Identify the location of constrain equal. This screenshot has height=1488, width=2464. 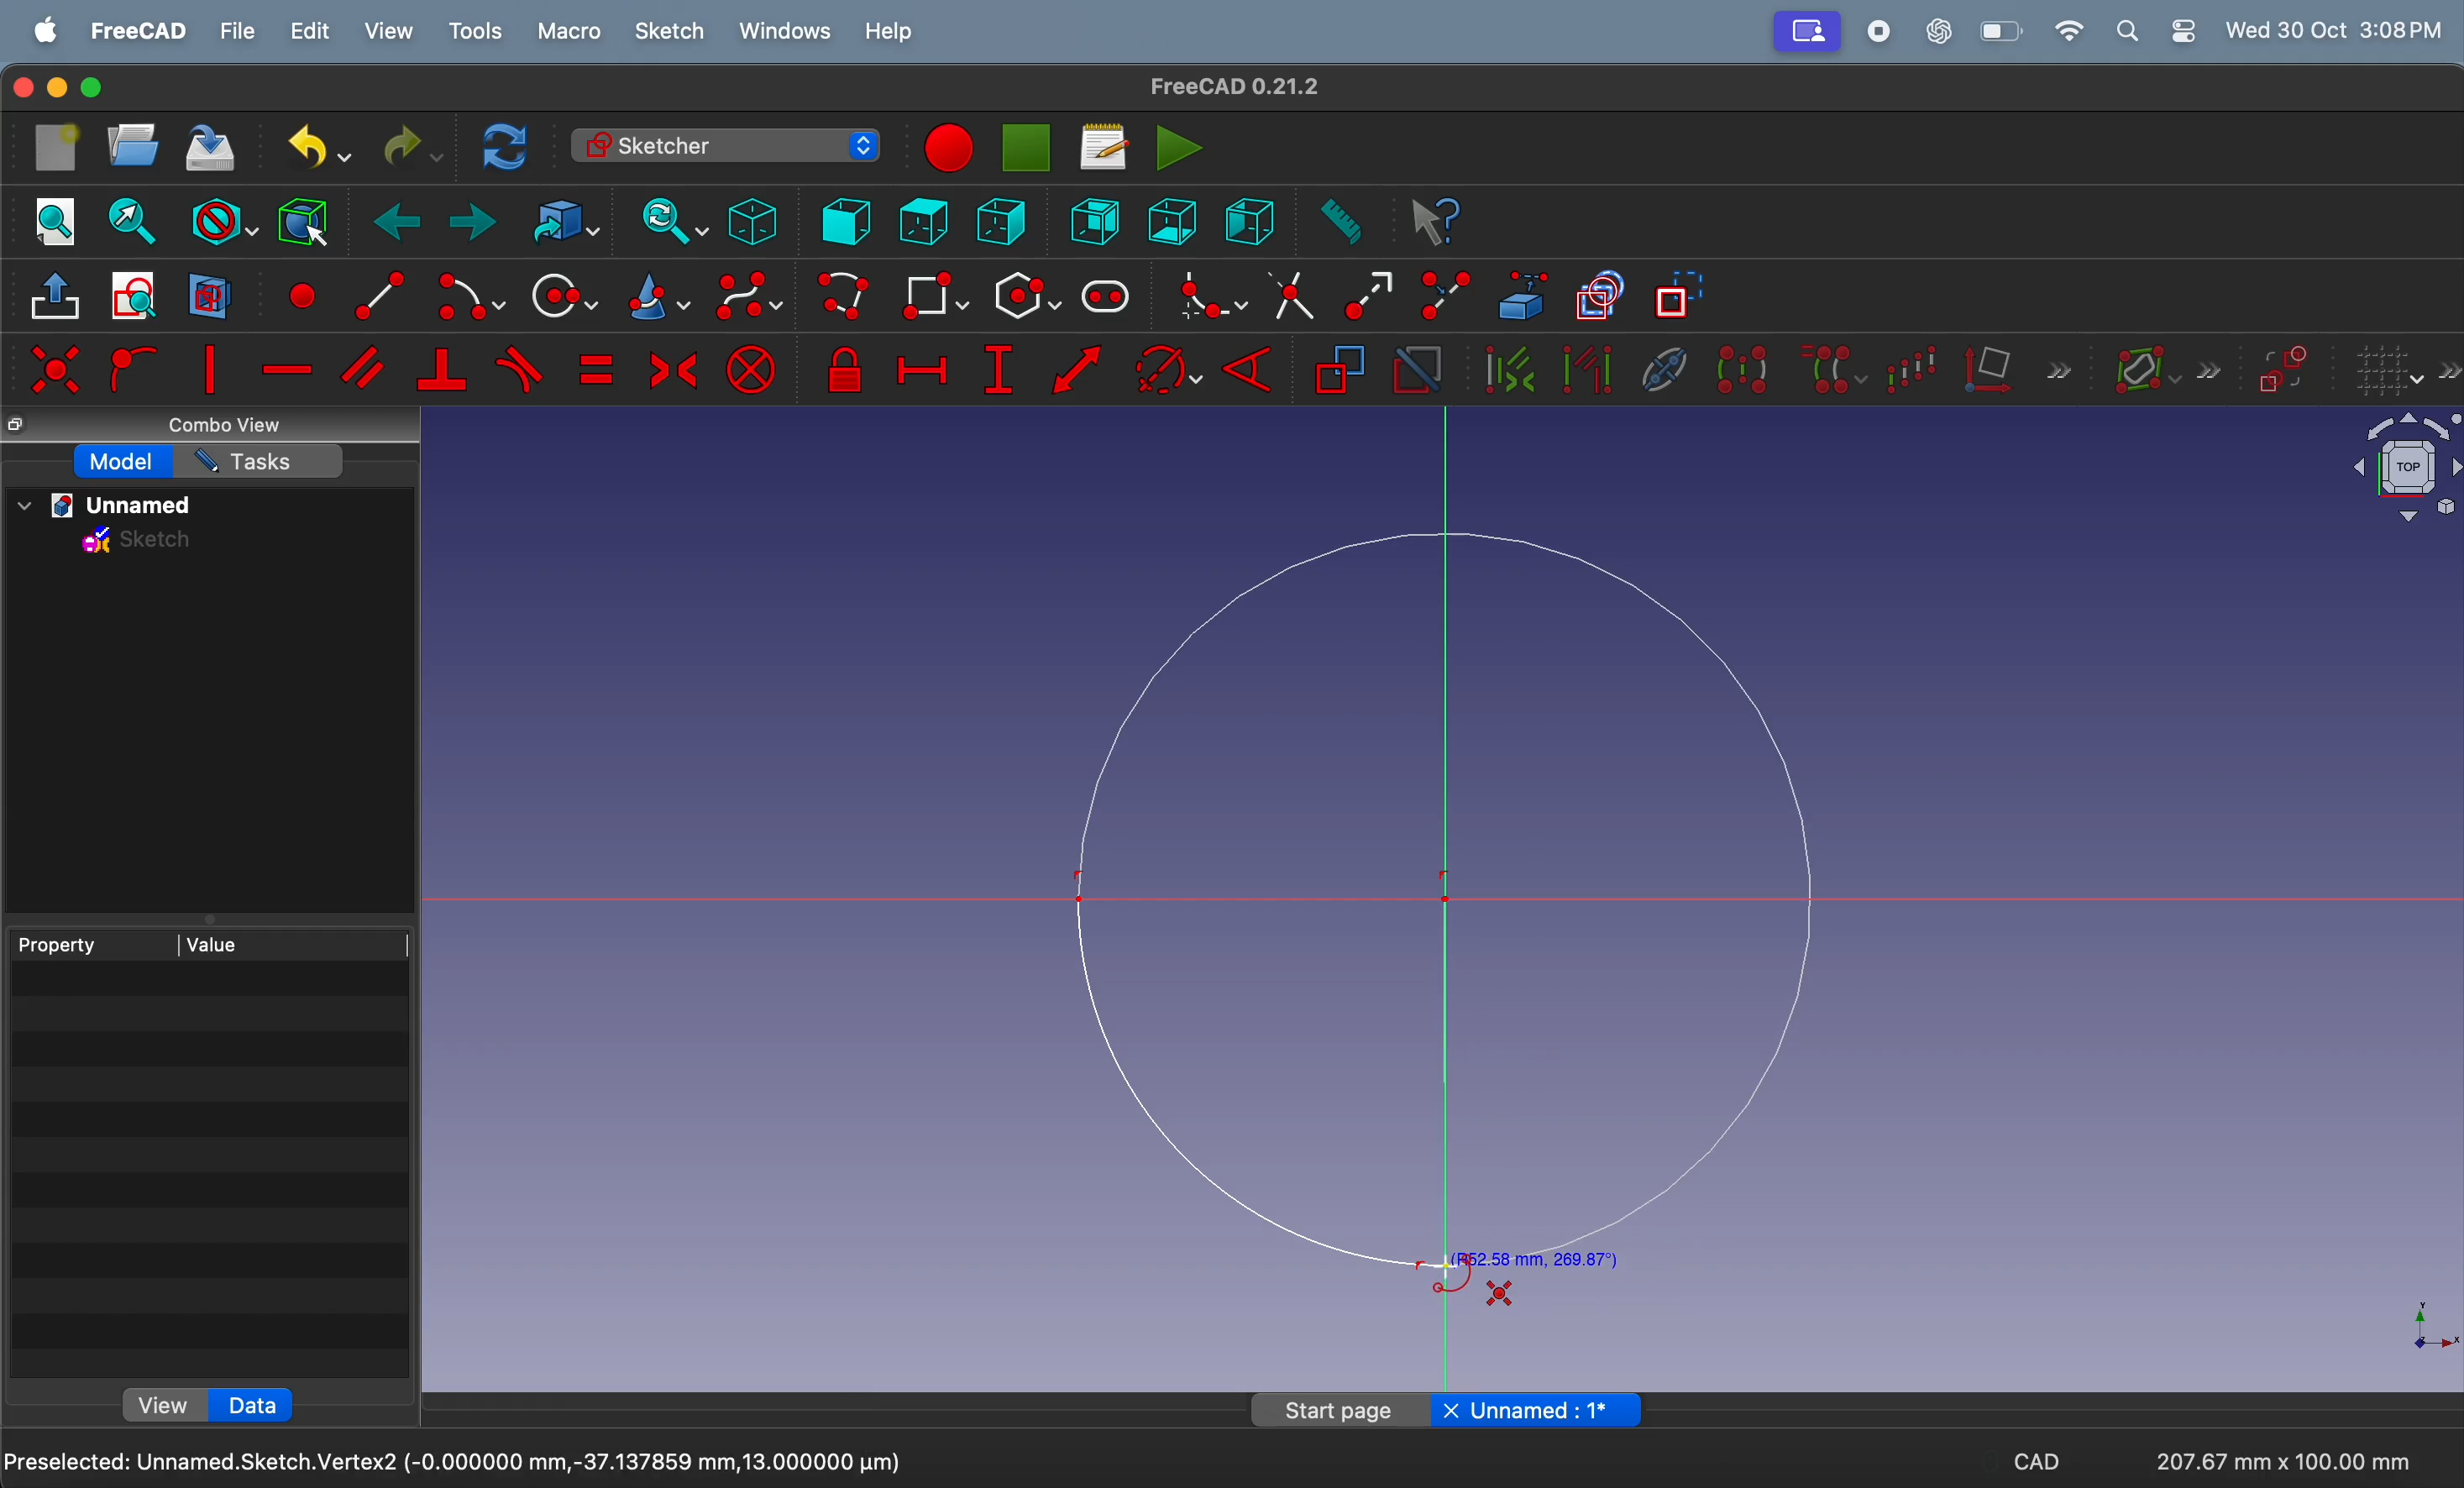
(595, 369).